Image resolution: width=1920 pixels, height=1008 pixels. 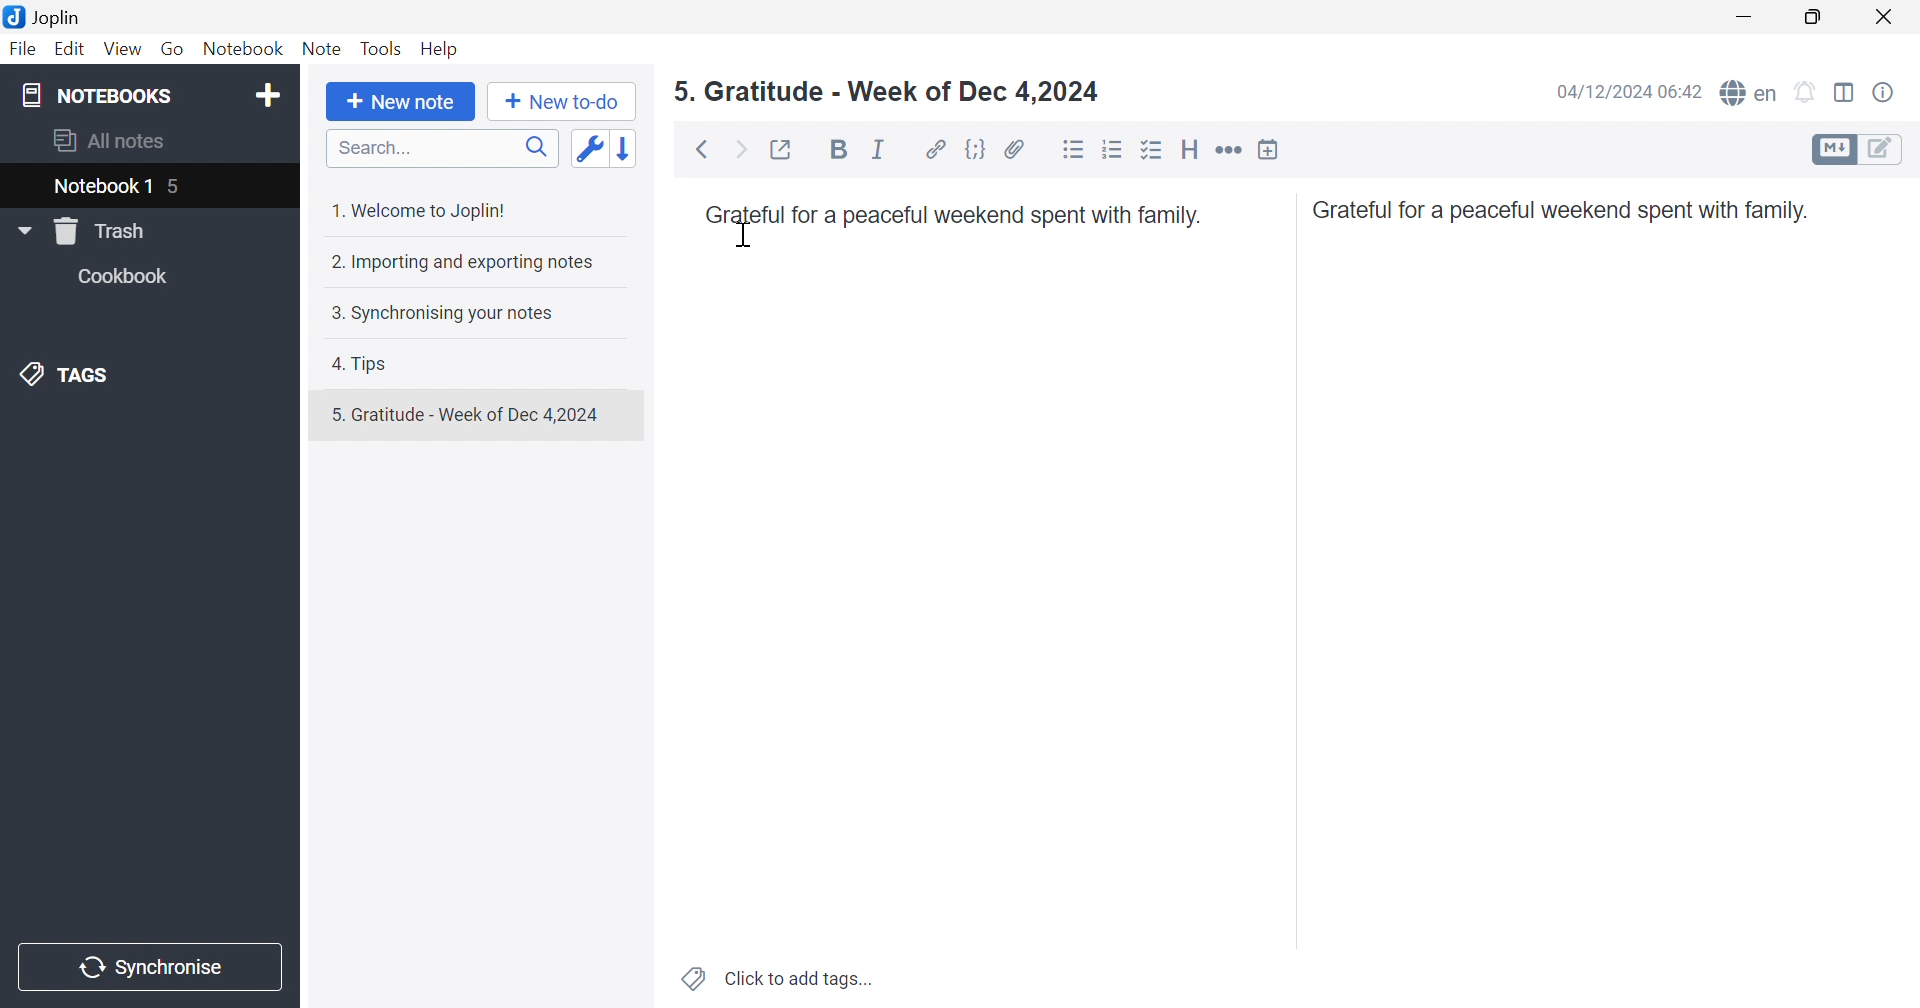 I want to click on Go, so click(x=173, y=48).